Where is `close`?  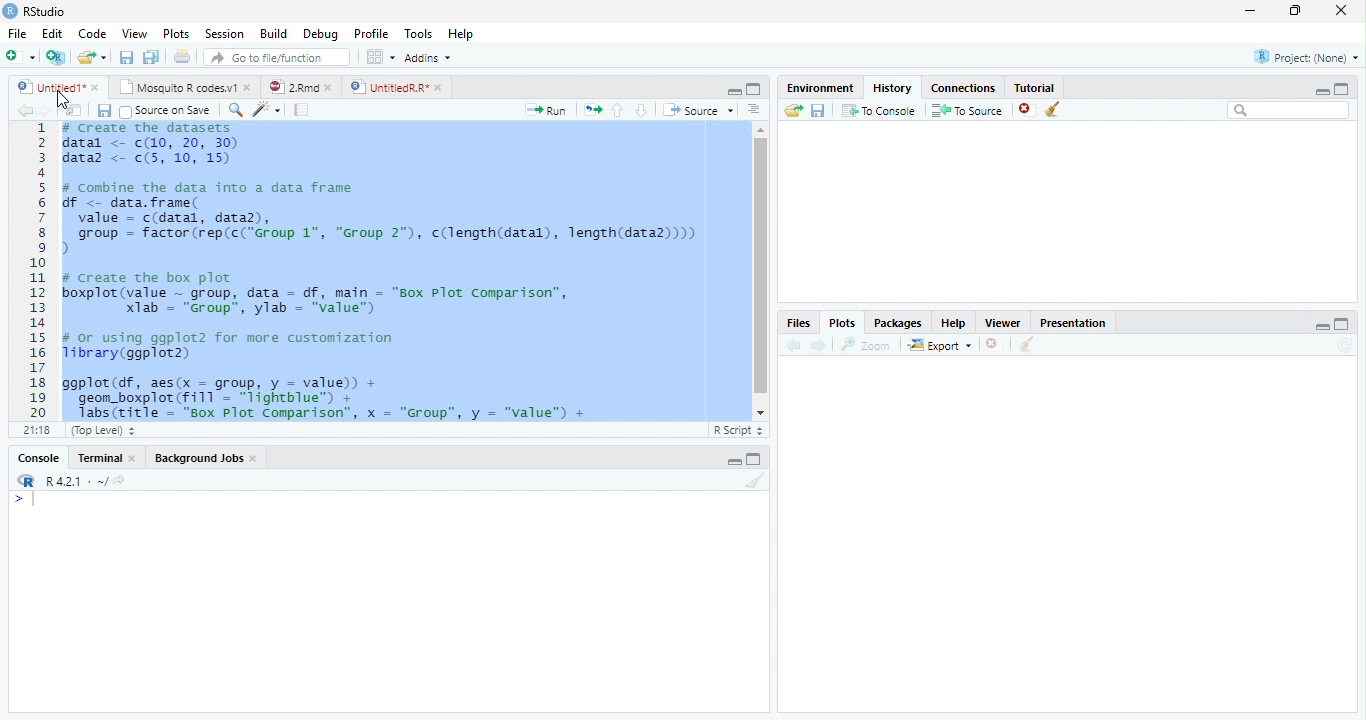
close is located at coordinates (248, 87).